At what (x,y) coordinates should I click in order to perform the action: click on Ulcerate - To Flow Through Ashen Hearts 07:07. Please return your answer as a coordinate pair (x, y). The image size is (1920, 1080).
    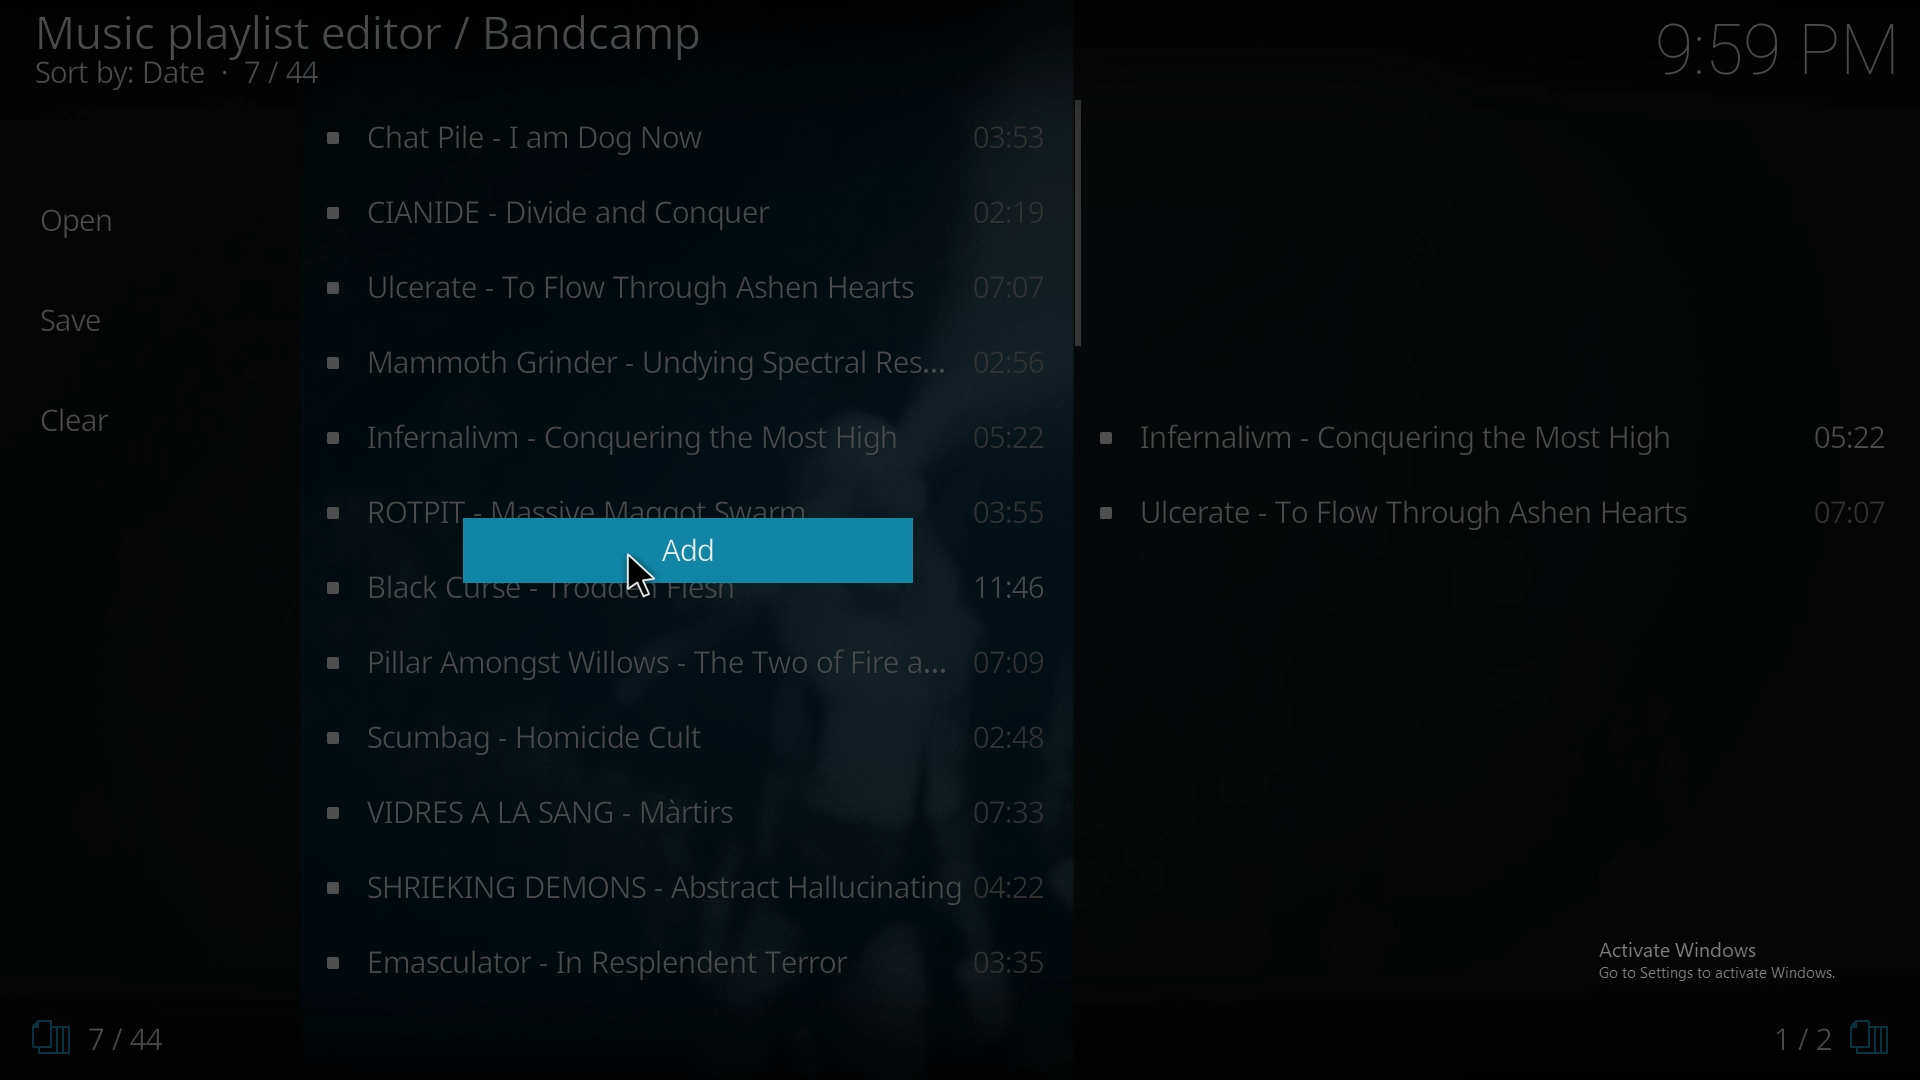
    Looking at the image, I should click on (1500, 516).